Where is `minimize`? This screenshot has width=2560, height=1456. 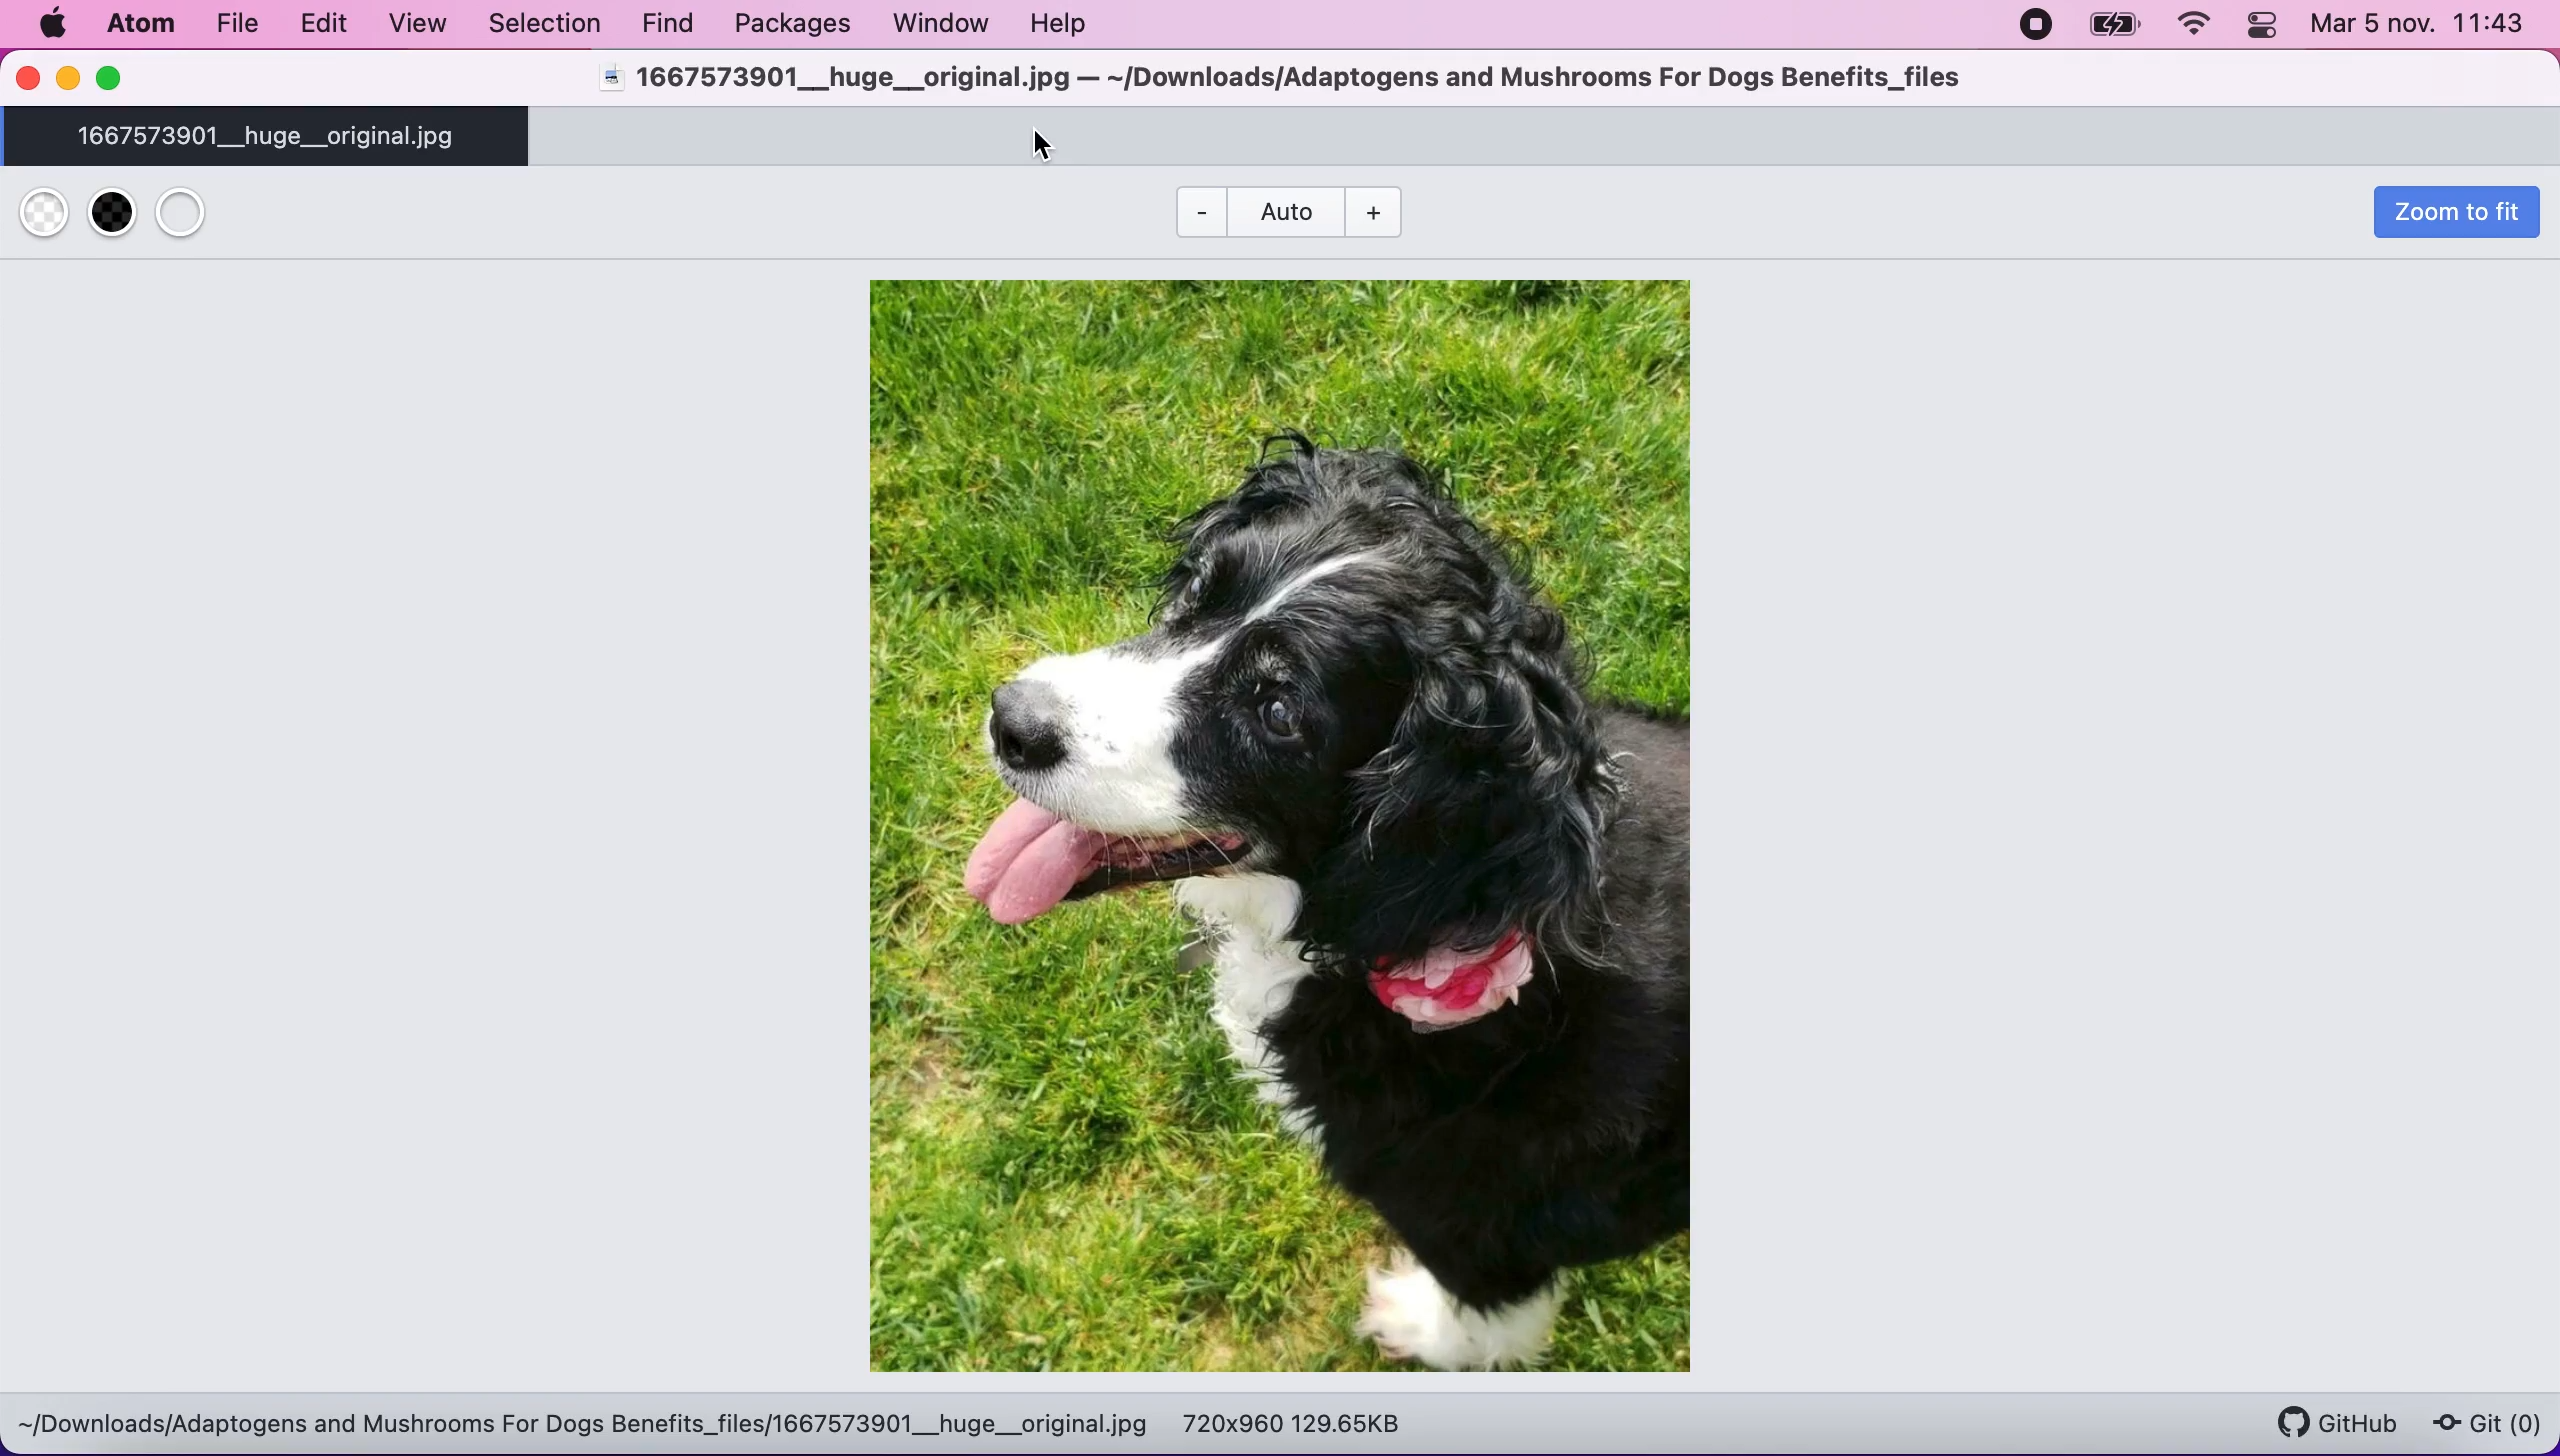 minimize is located at coordinates (67, 80).